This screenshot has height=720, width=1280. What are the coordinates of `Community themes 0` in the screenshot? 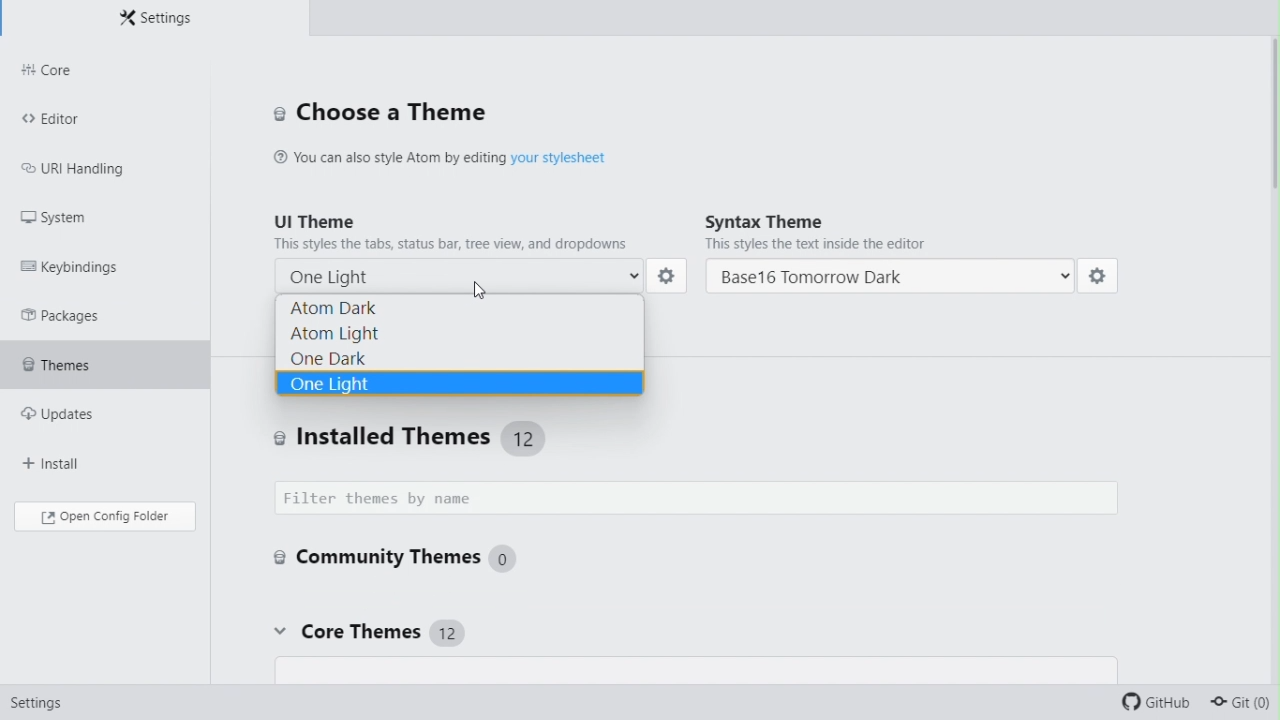 It's located at (394, 556).